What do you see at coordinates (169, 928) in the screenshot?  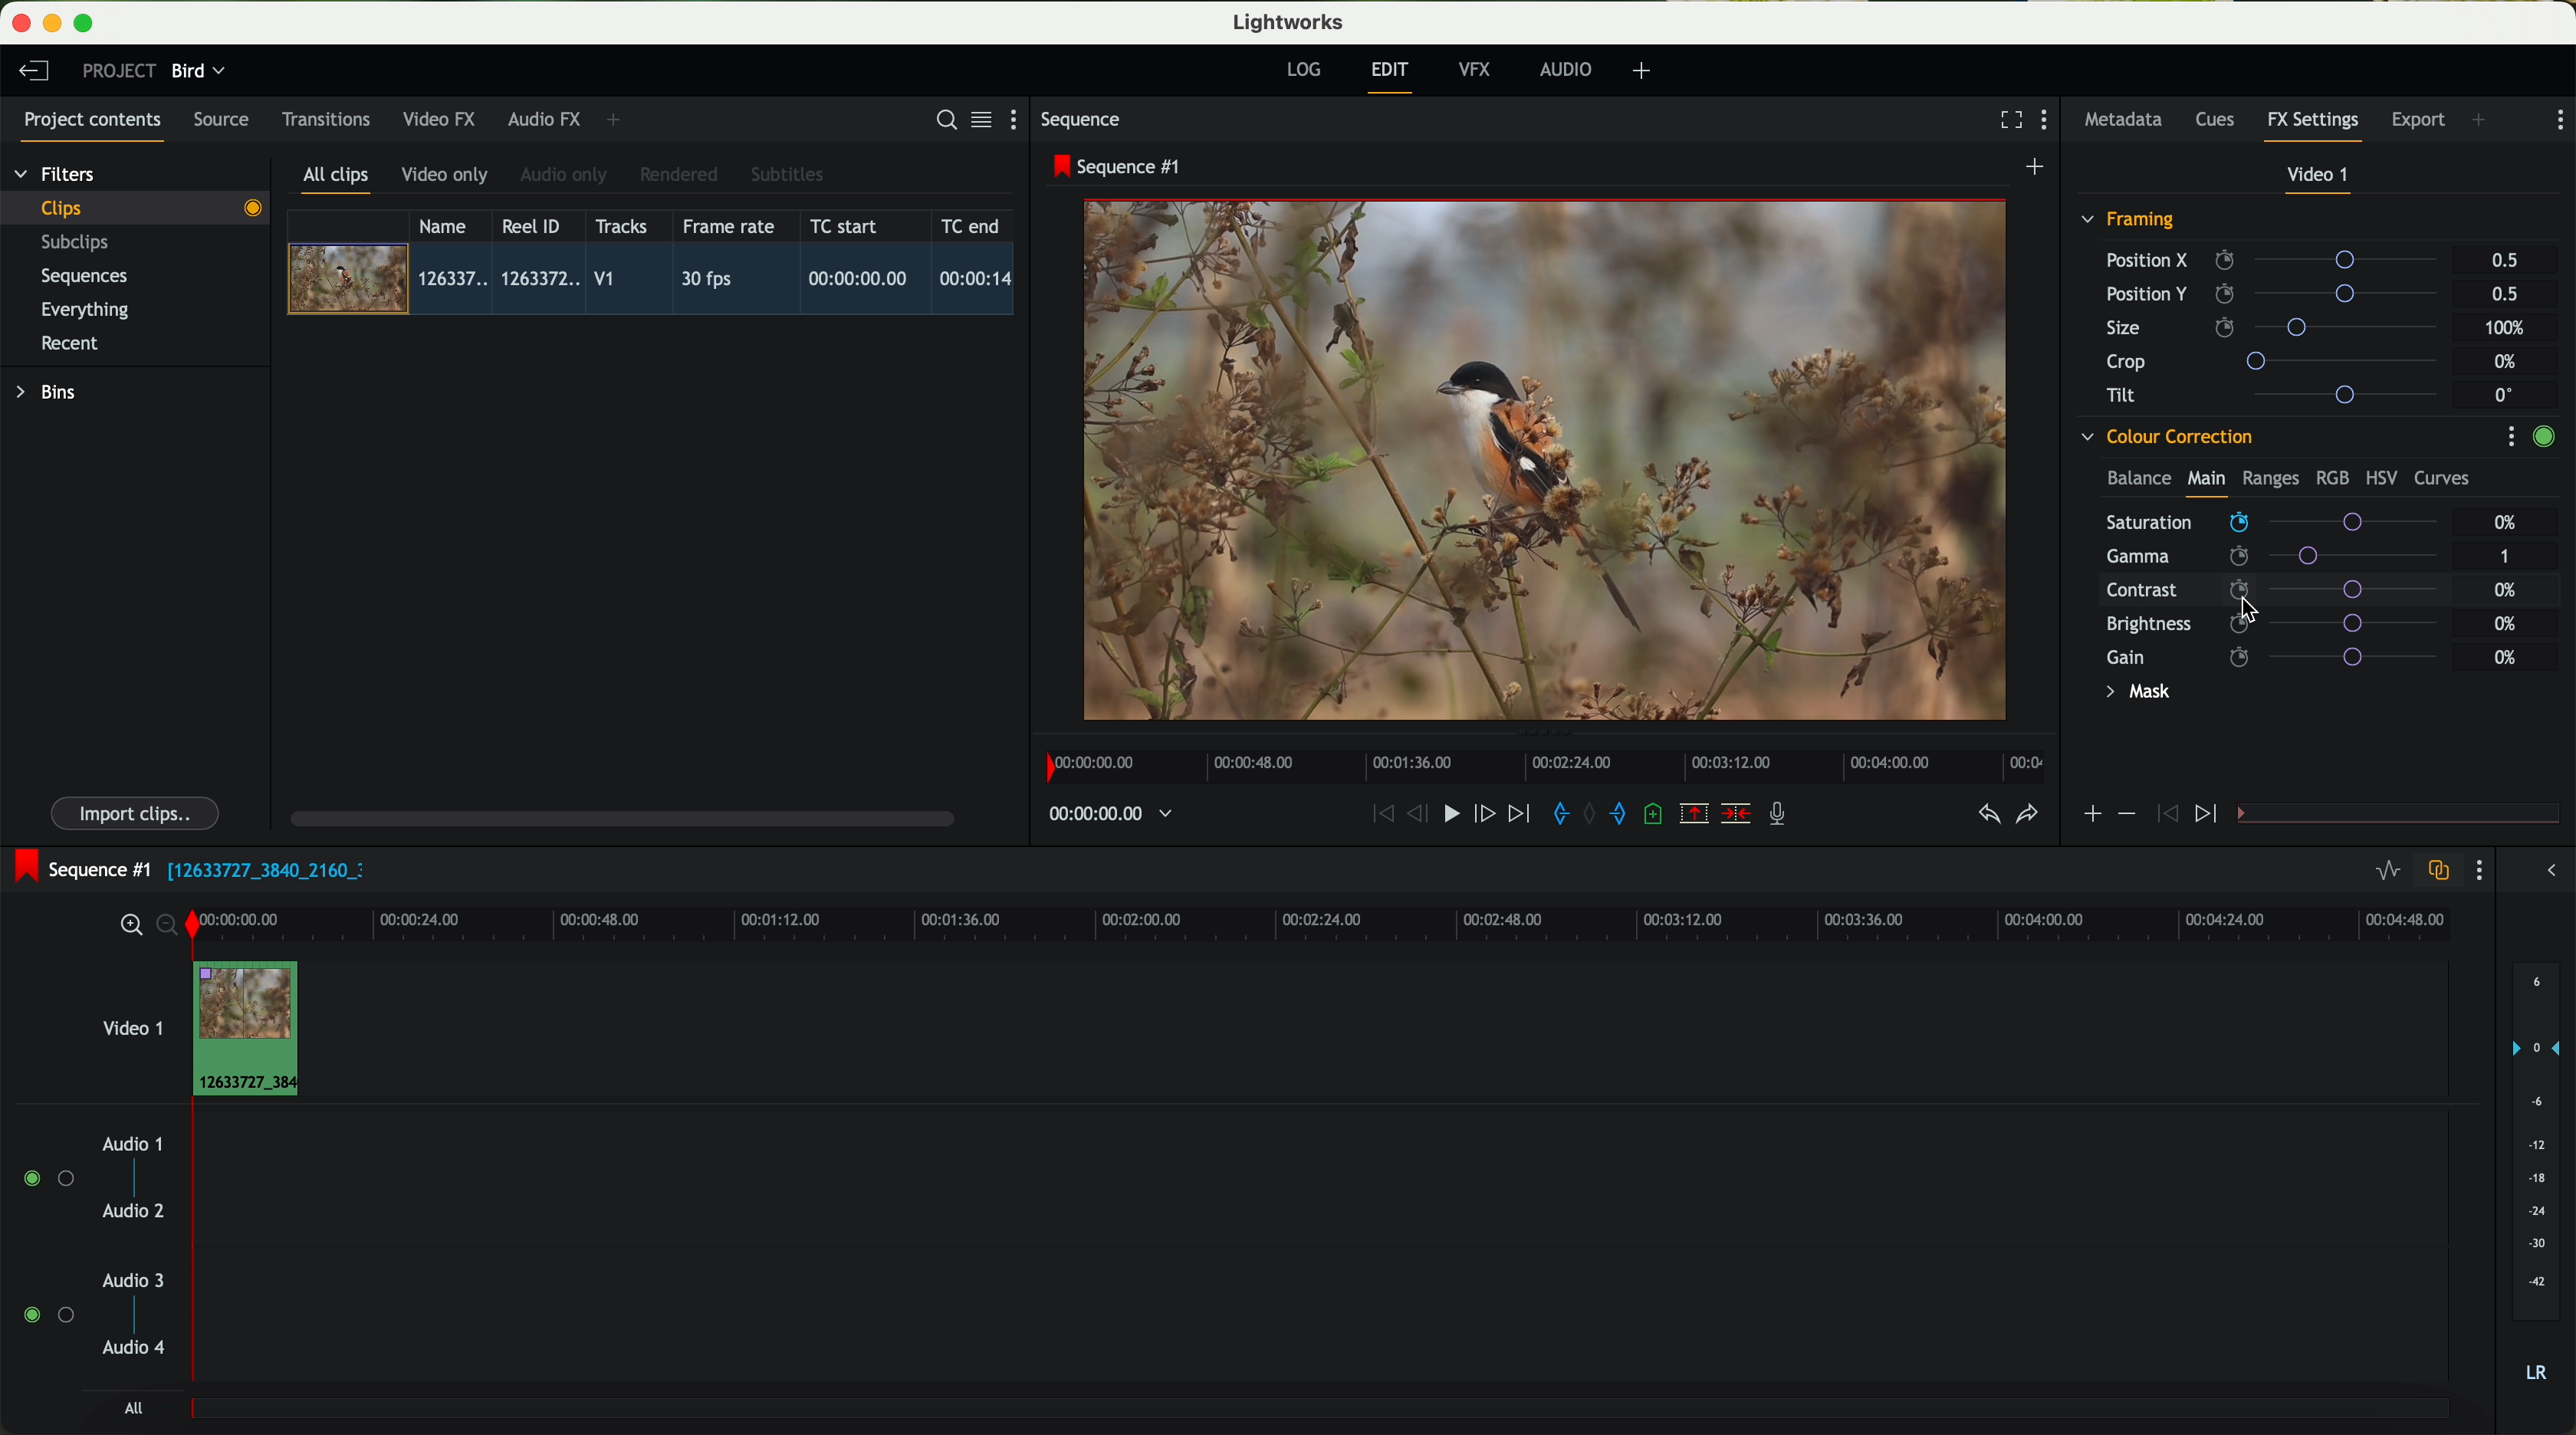 I see `zoom out` at bounding box center [169, 928].